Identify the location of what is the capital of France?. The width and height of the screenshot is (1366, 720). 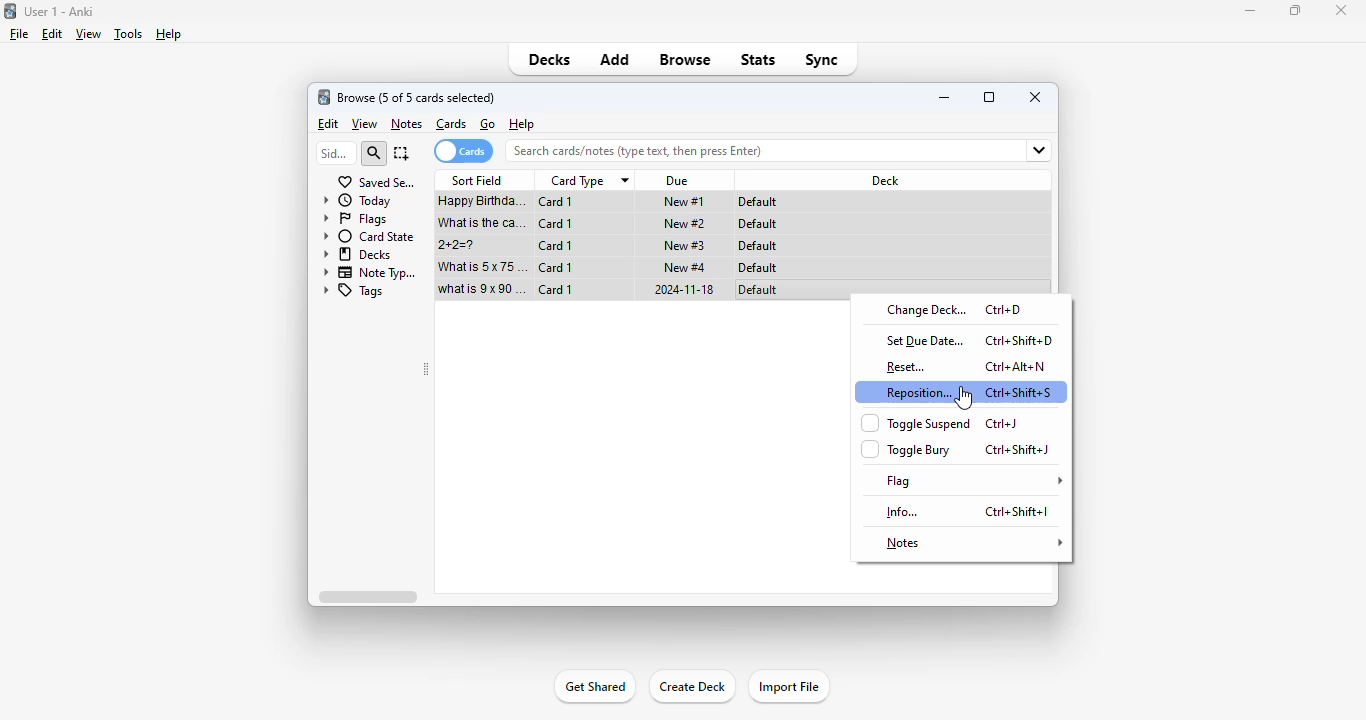
(481, 223).